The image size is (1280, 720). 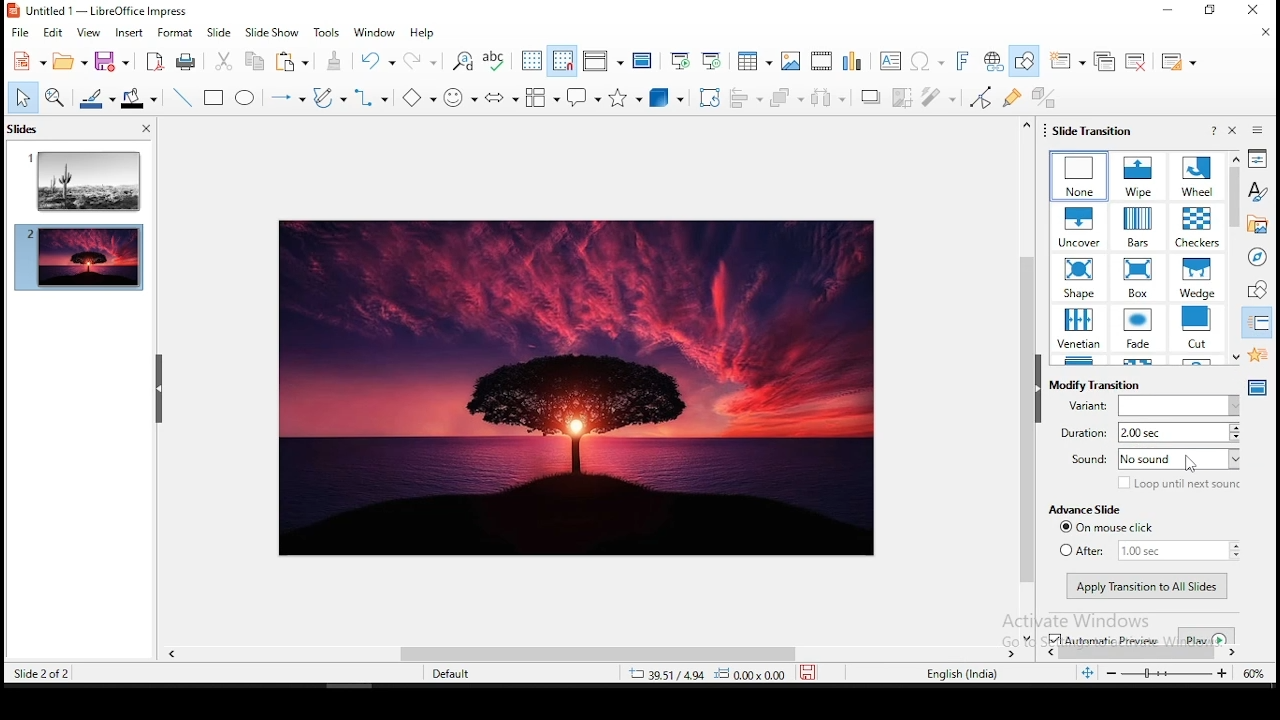 I want to click on transition effects, so click(x=1079, y=226).